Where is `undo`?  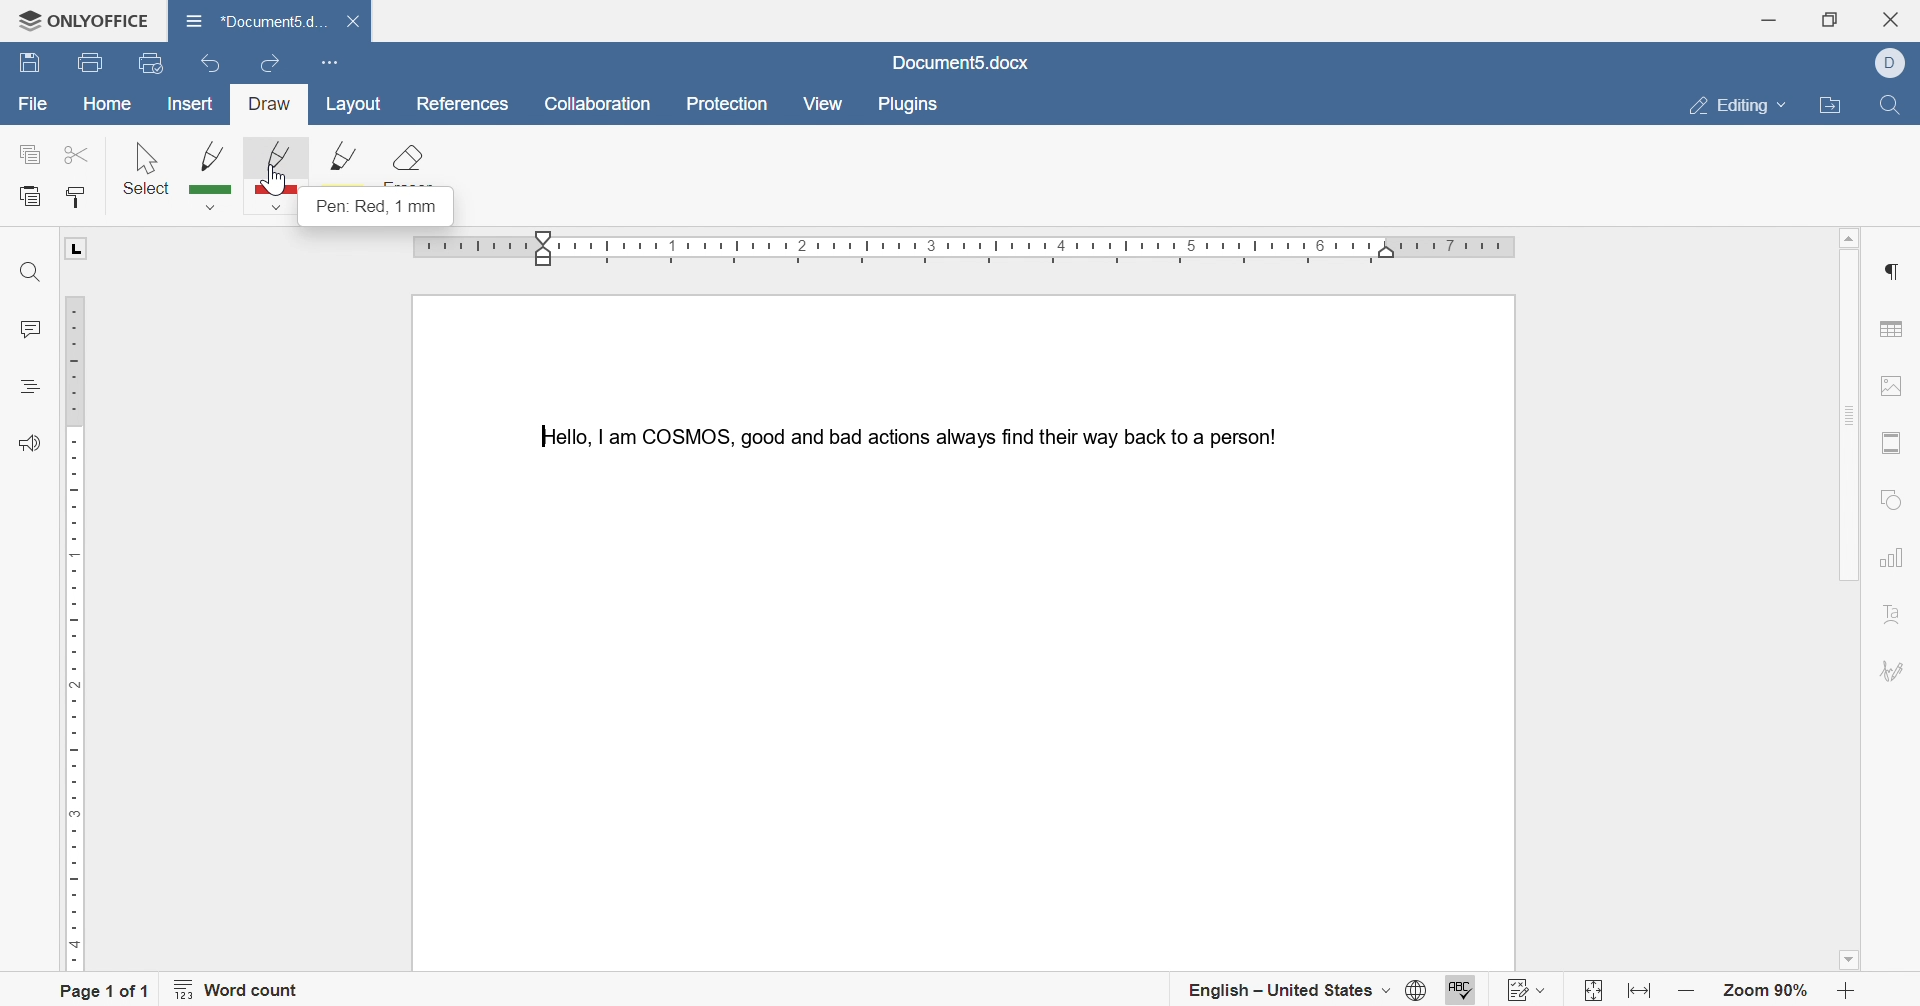
undo is located at coordinates (204, 66).